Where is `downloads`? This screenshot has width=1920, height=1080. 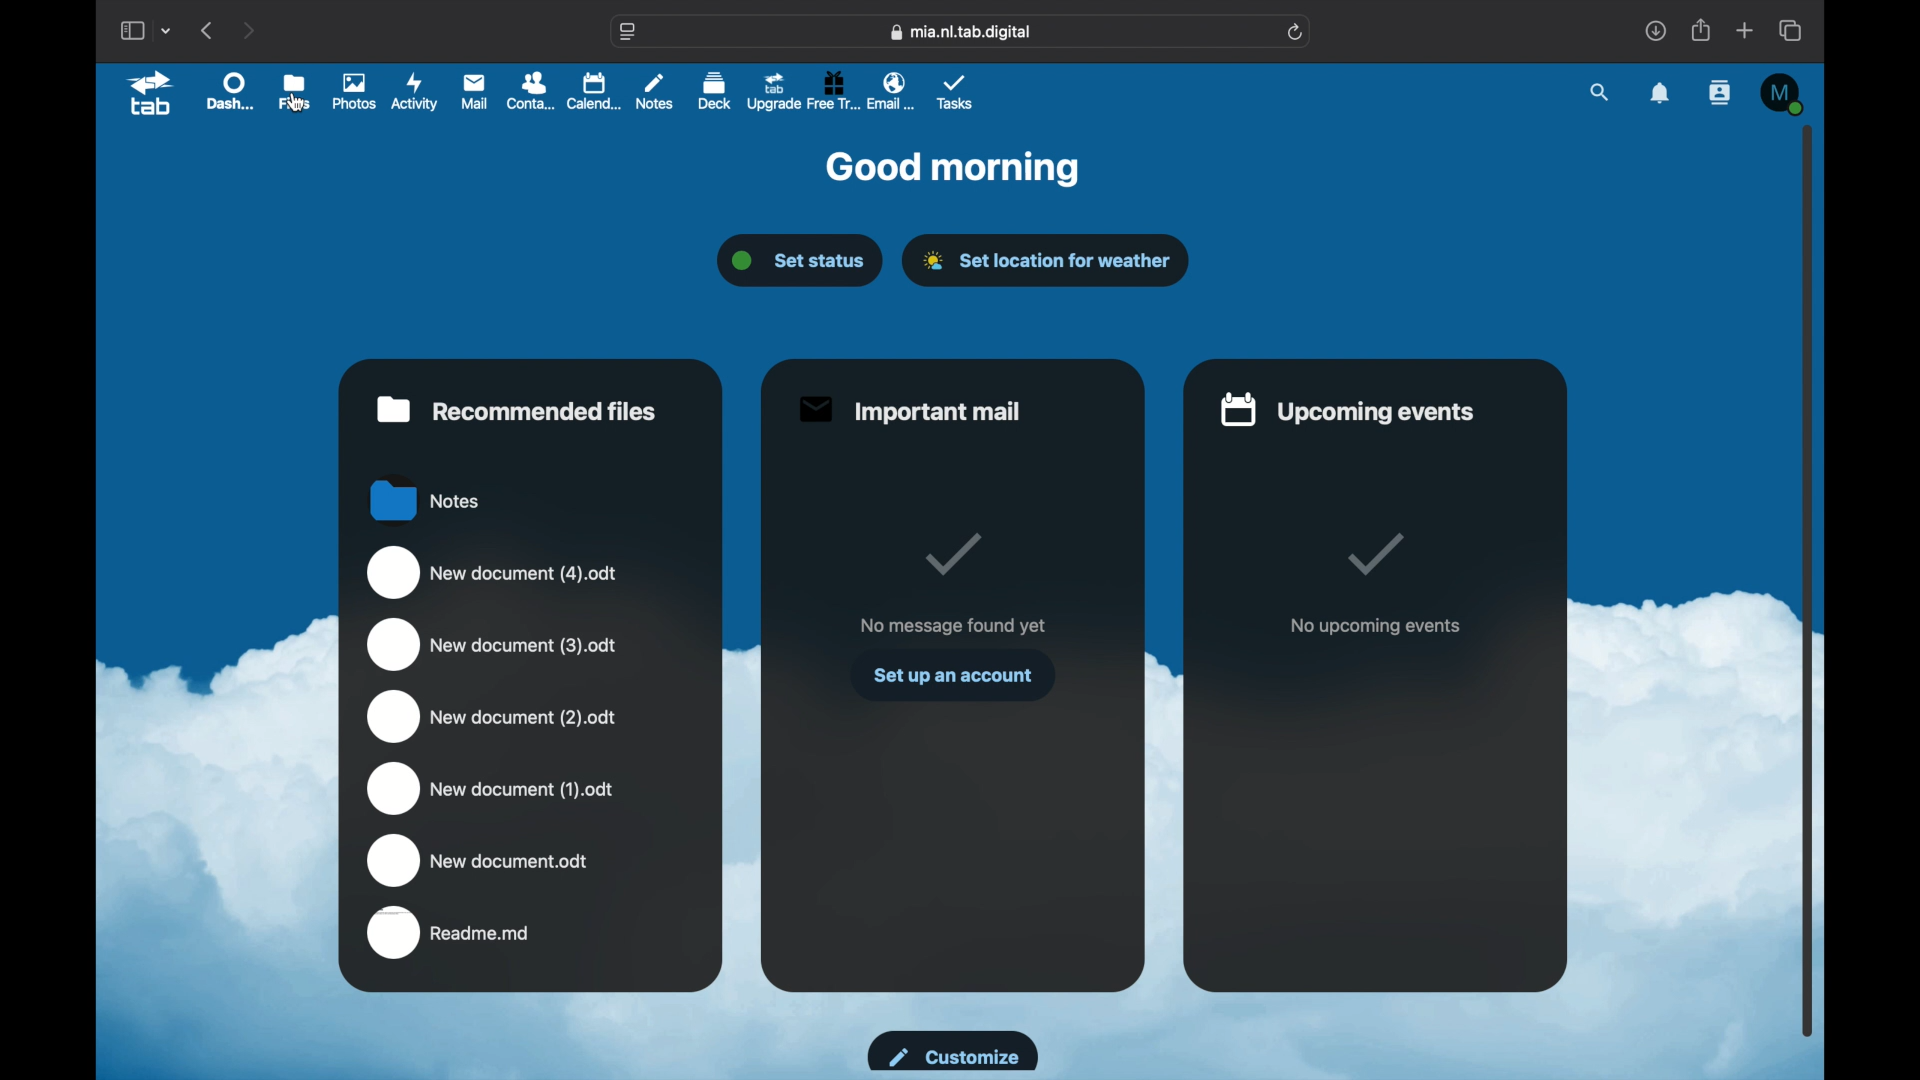
downloads is located at coordinates (1655, 30).